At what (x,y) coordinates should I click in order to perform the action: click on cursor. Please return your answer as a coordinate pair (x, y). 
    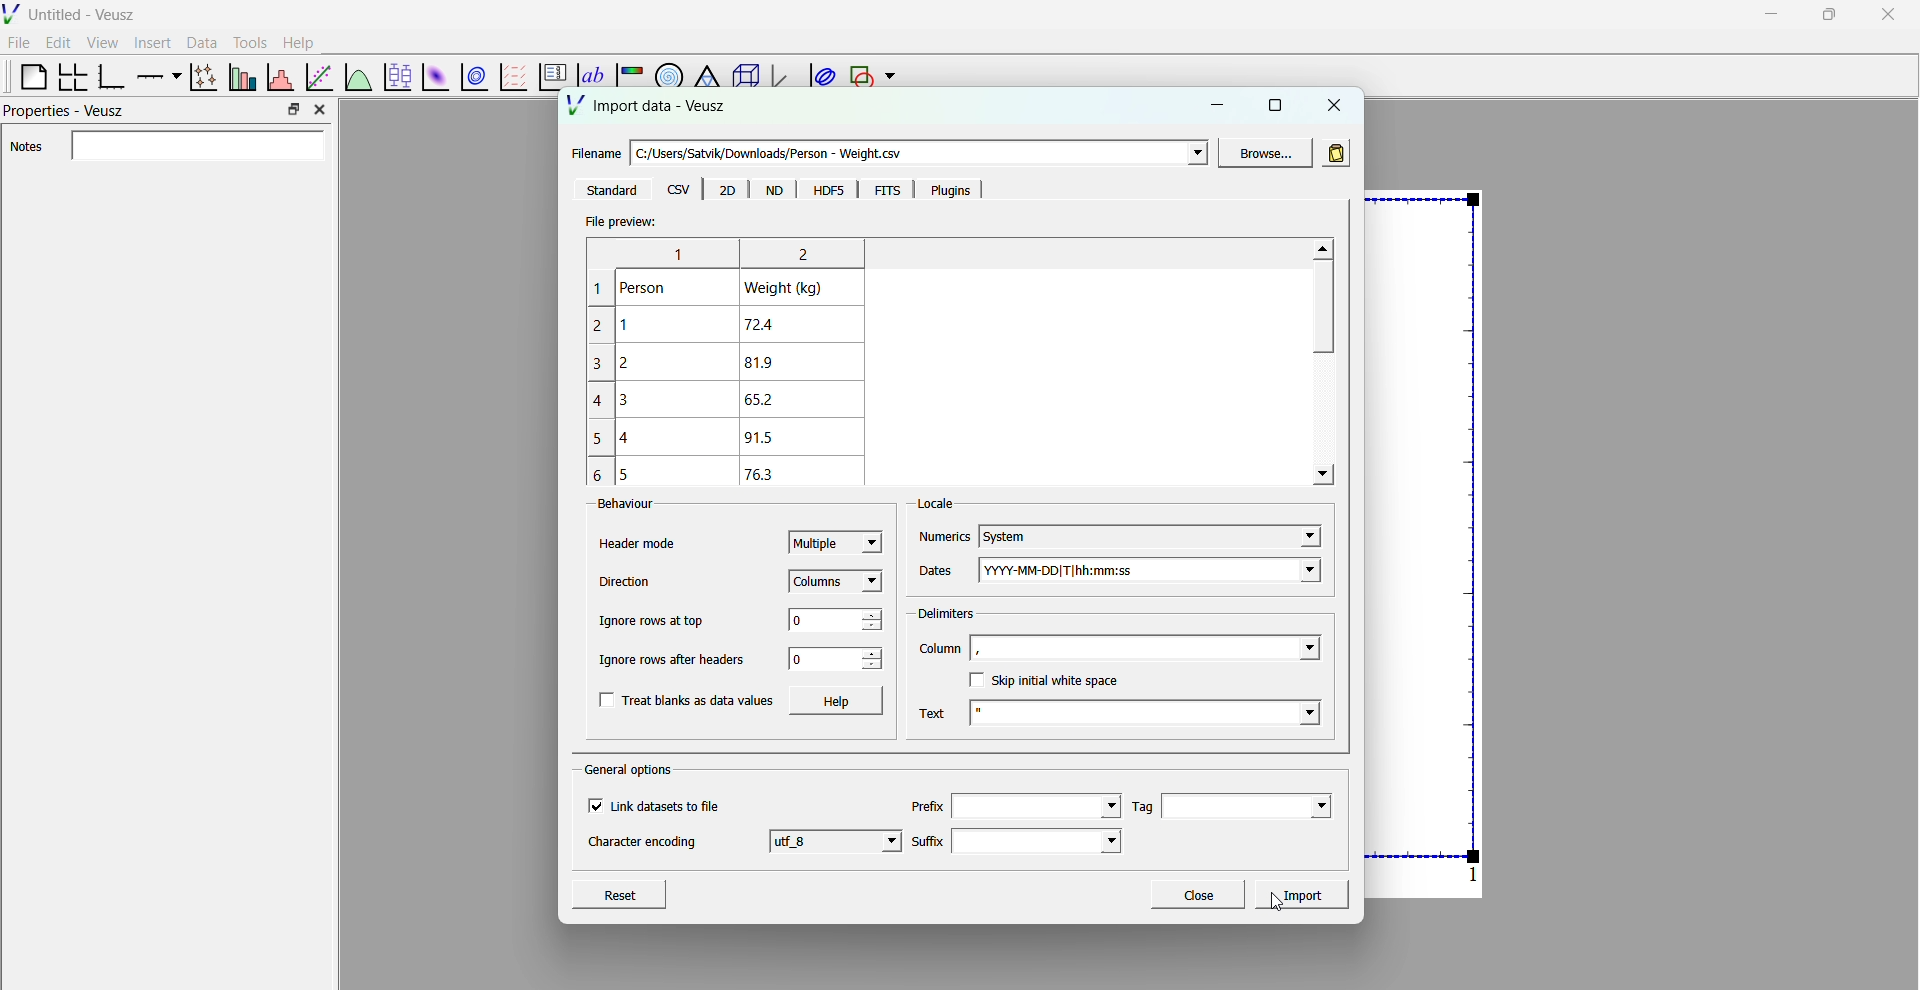
    Looking at the image, I should click on (1271, 915).